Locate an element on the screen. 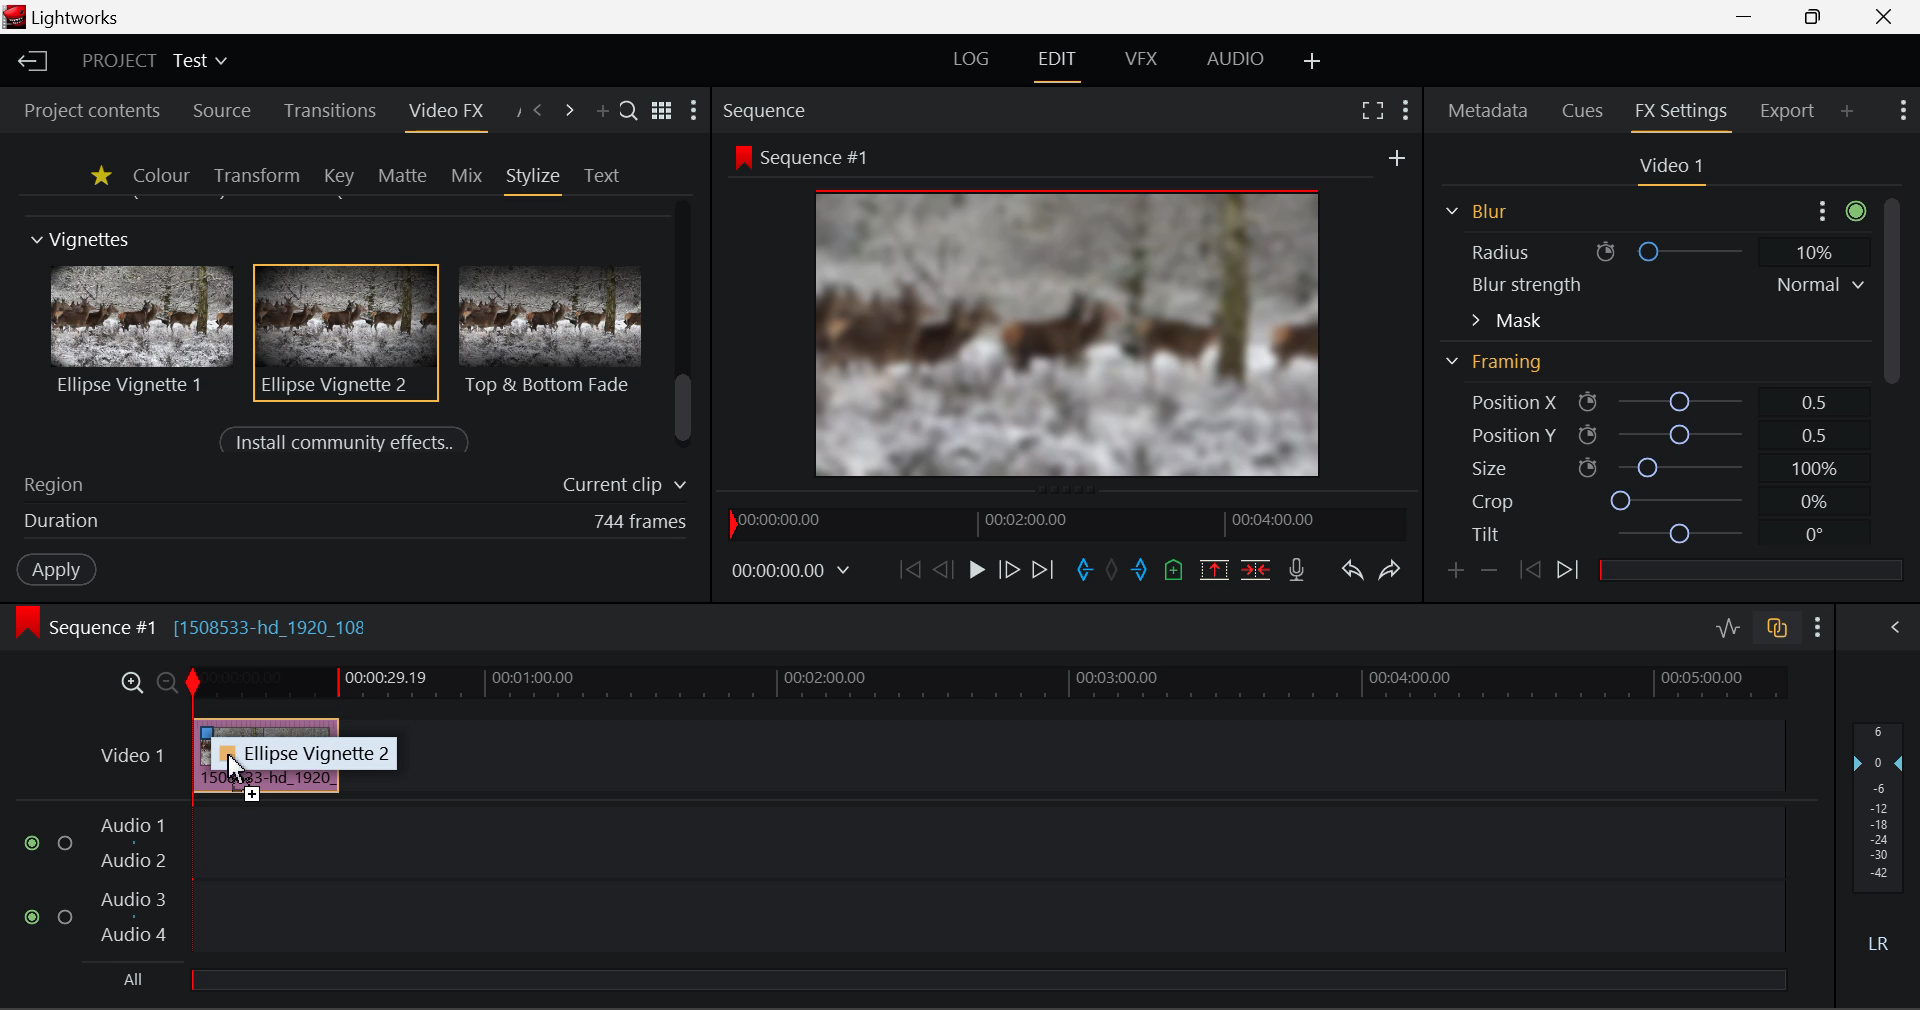 The width and height of the screenshot is (1920, 1010). Source is located at coordinates (218, 109).